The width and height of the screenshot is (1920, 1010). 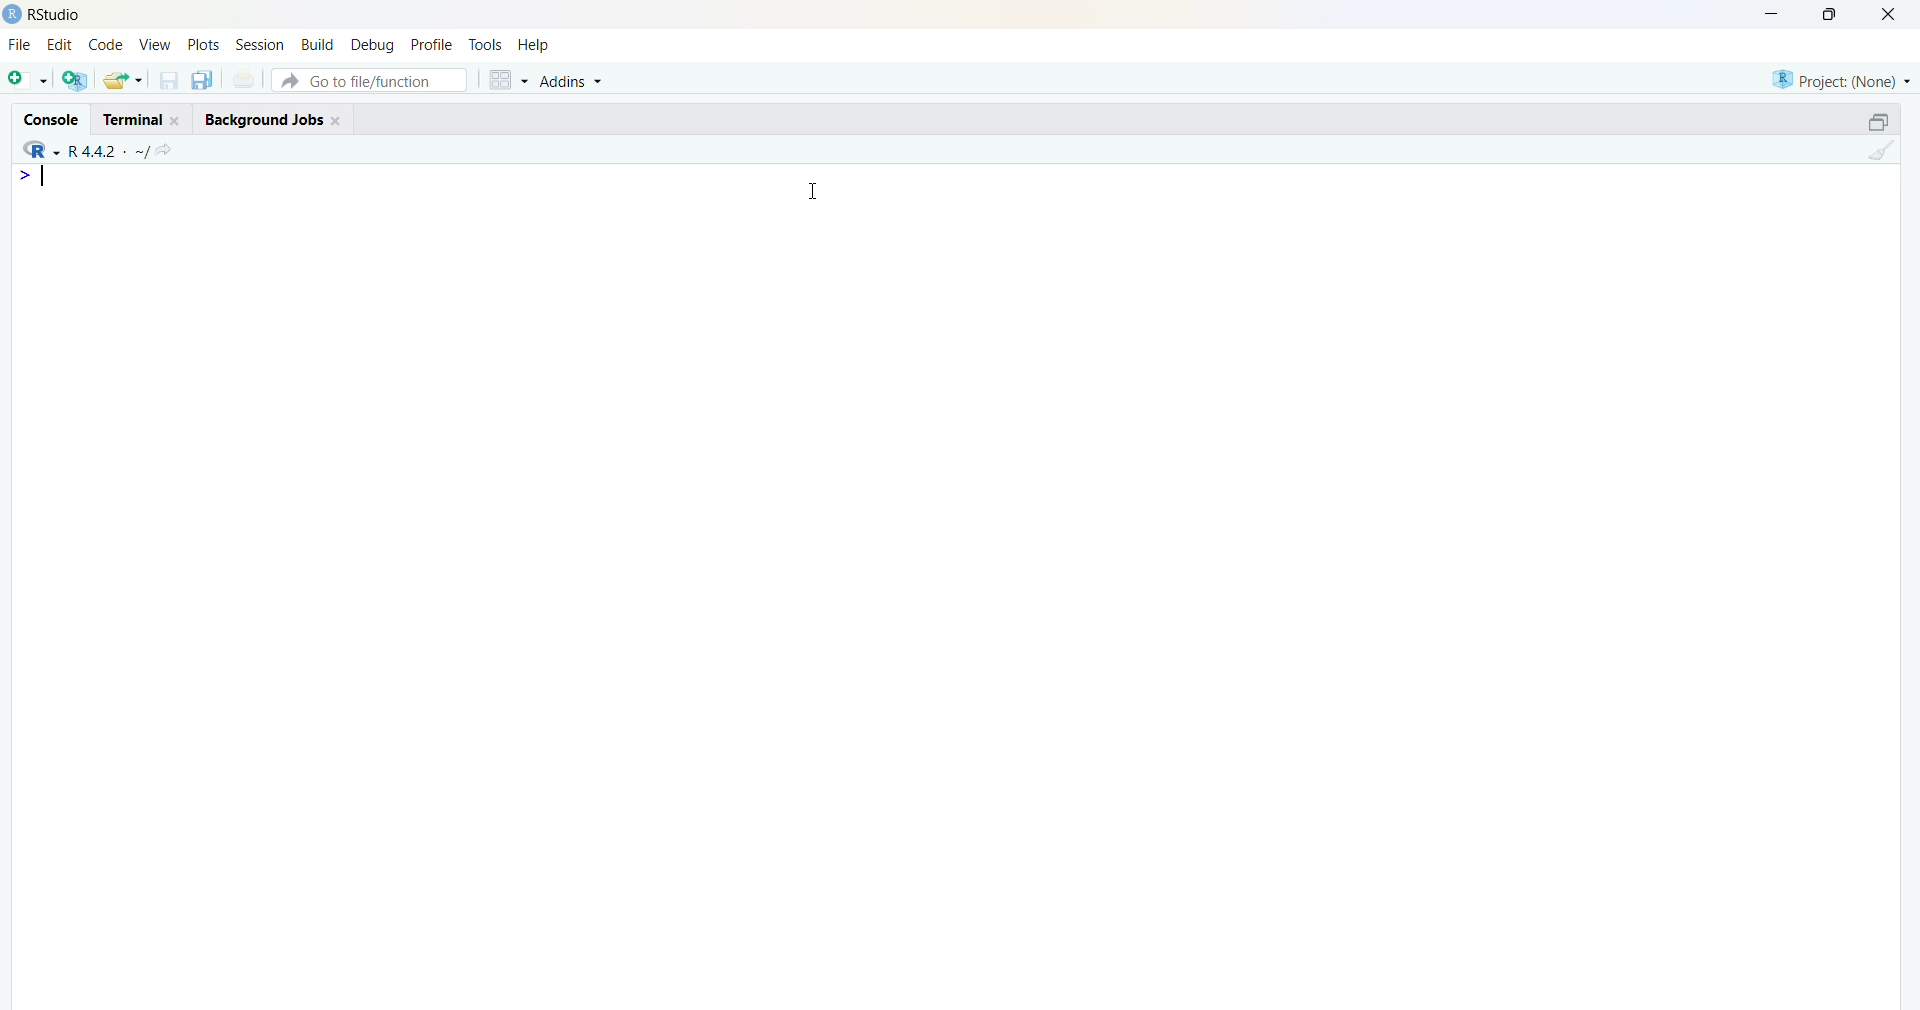 I want to click on debug, so click(x=373, y=44).